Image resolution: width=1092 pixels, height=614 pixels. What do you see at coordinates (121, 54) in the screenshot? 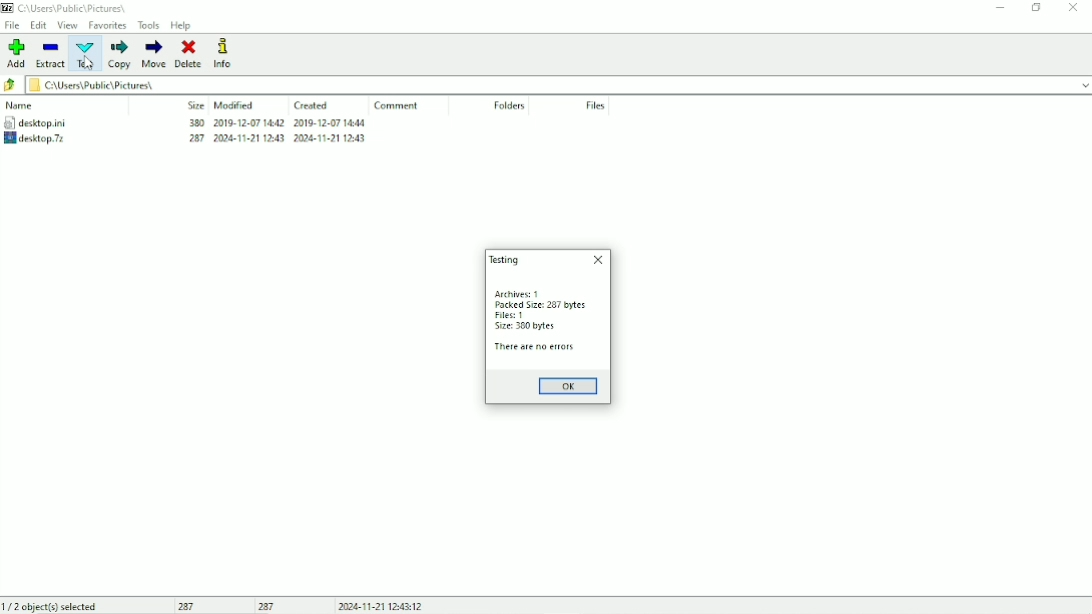
I see `Copy` at bounding box center [121, 54].